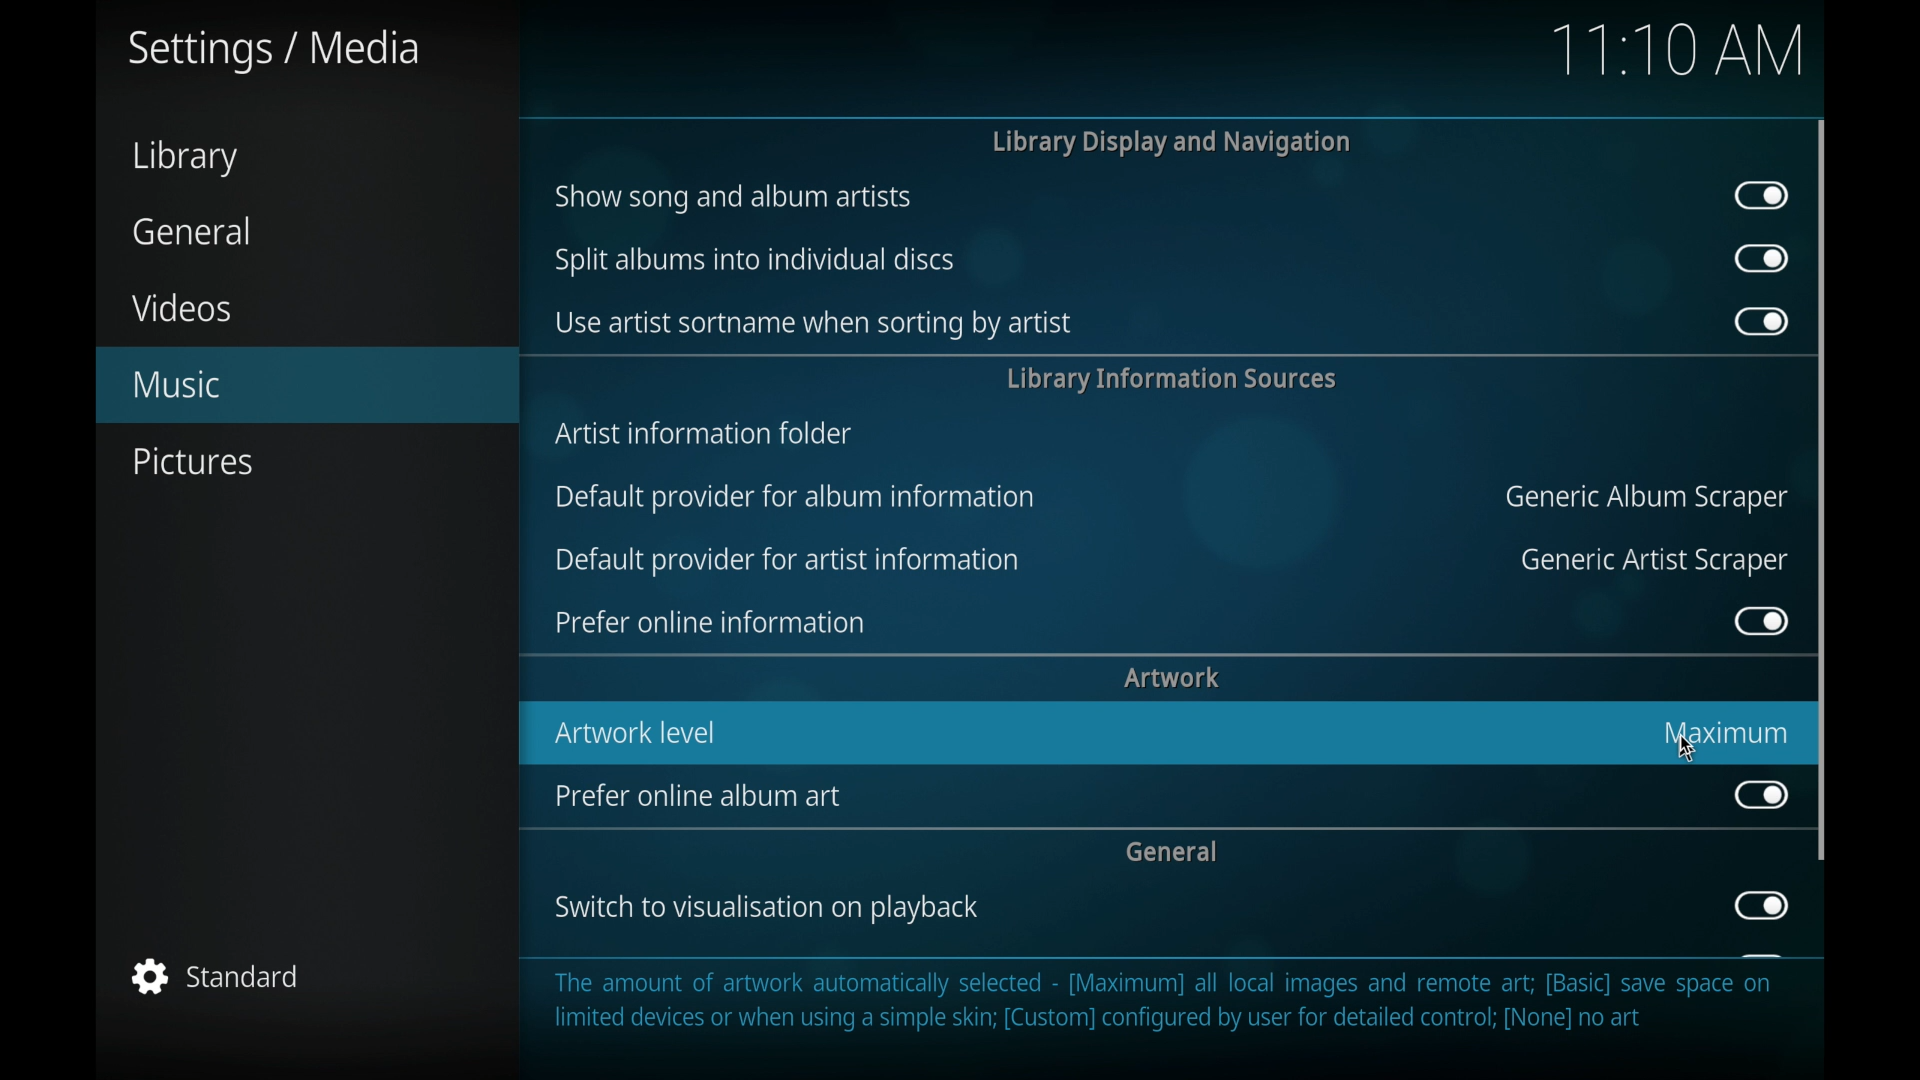 This screenshot has height=1080, width=1920. What do you see at coordinates (1676, 51) in the screenshot?
I see `time` at bounding box center [1676, 51].